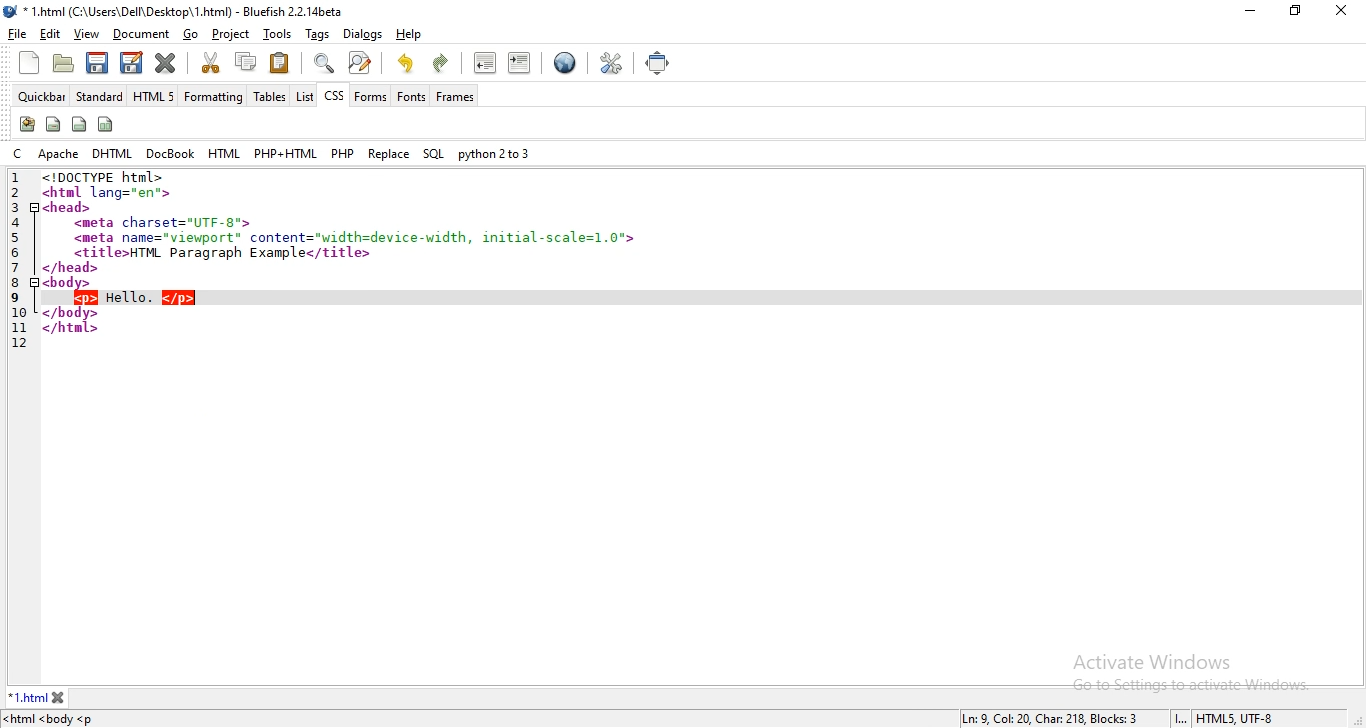 The image size is (1366, 728). I want to click on quickbar, so click(40, 97).